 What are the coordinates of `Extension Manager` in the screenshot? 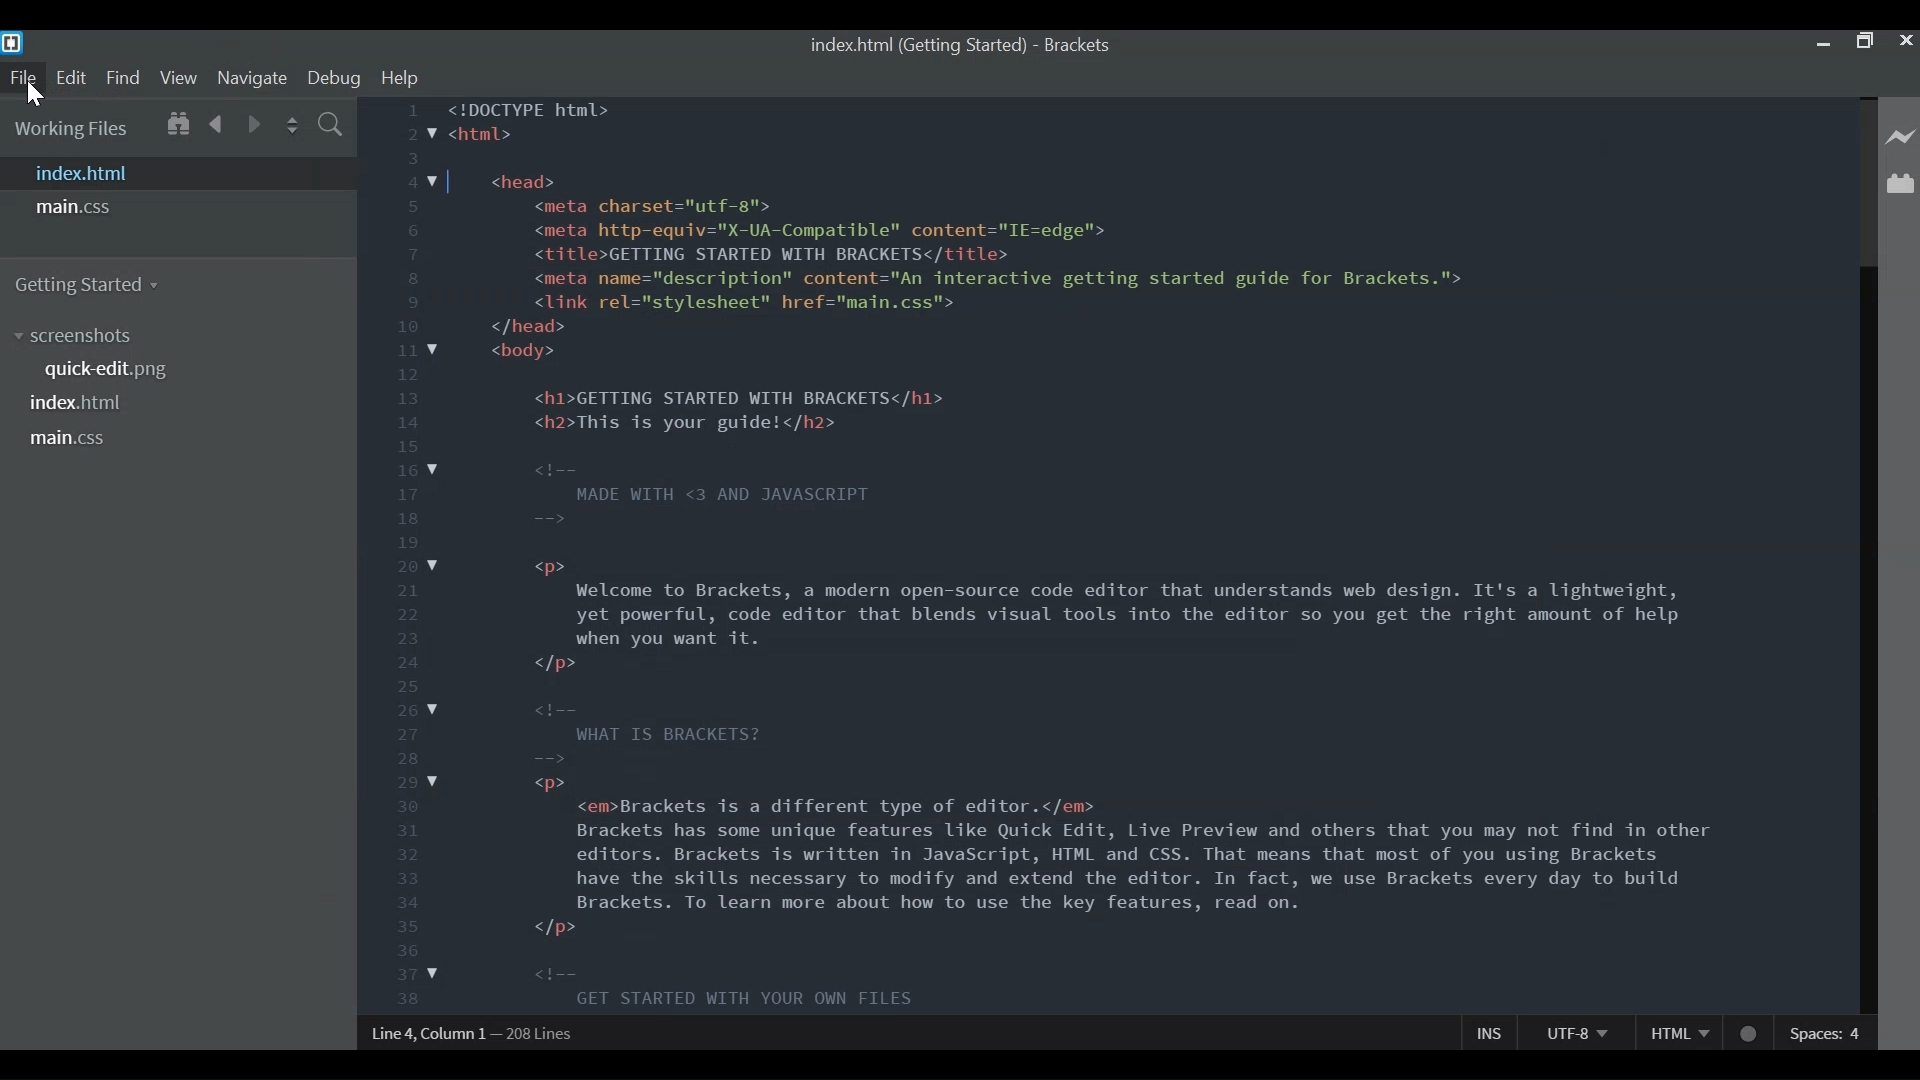 It's located at (1900, 180).